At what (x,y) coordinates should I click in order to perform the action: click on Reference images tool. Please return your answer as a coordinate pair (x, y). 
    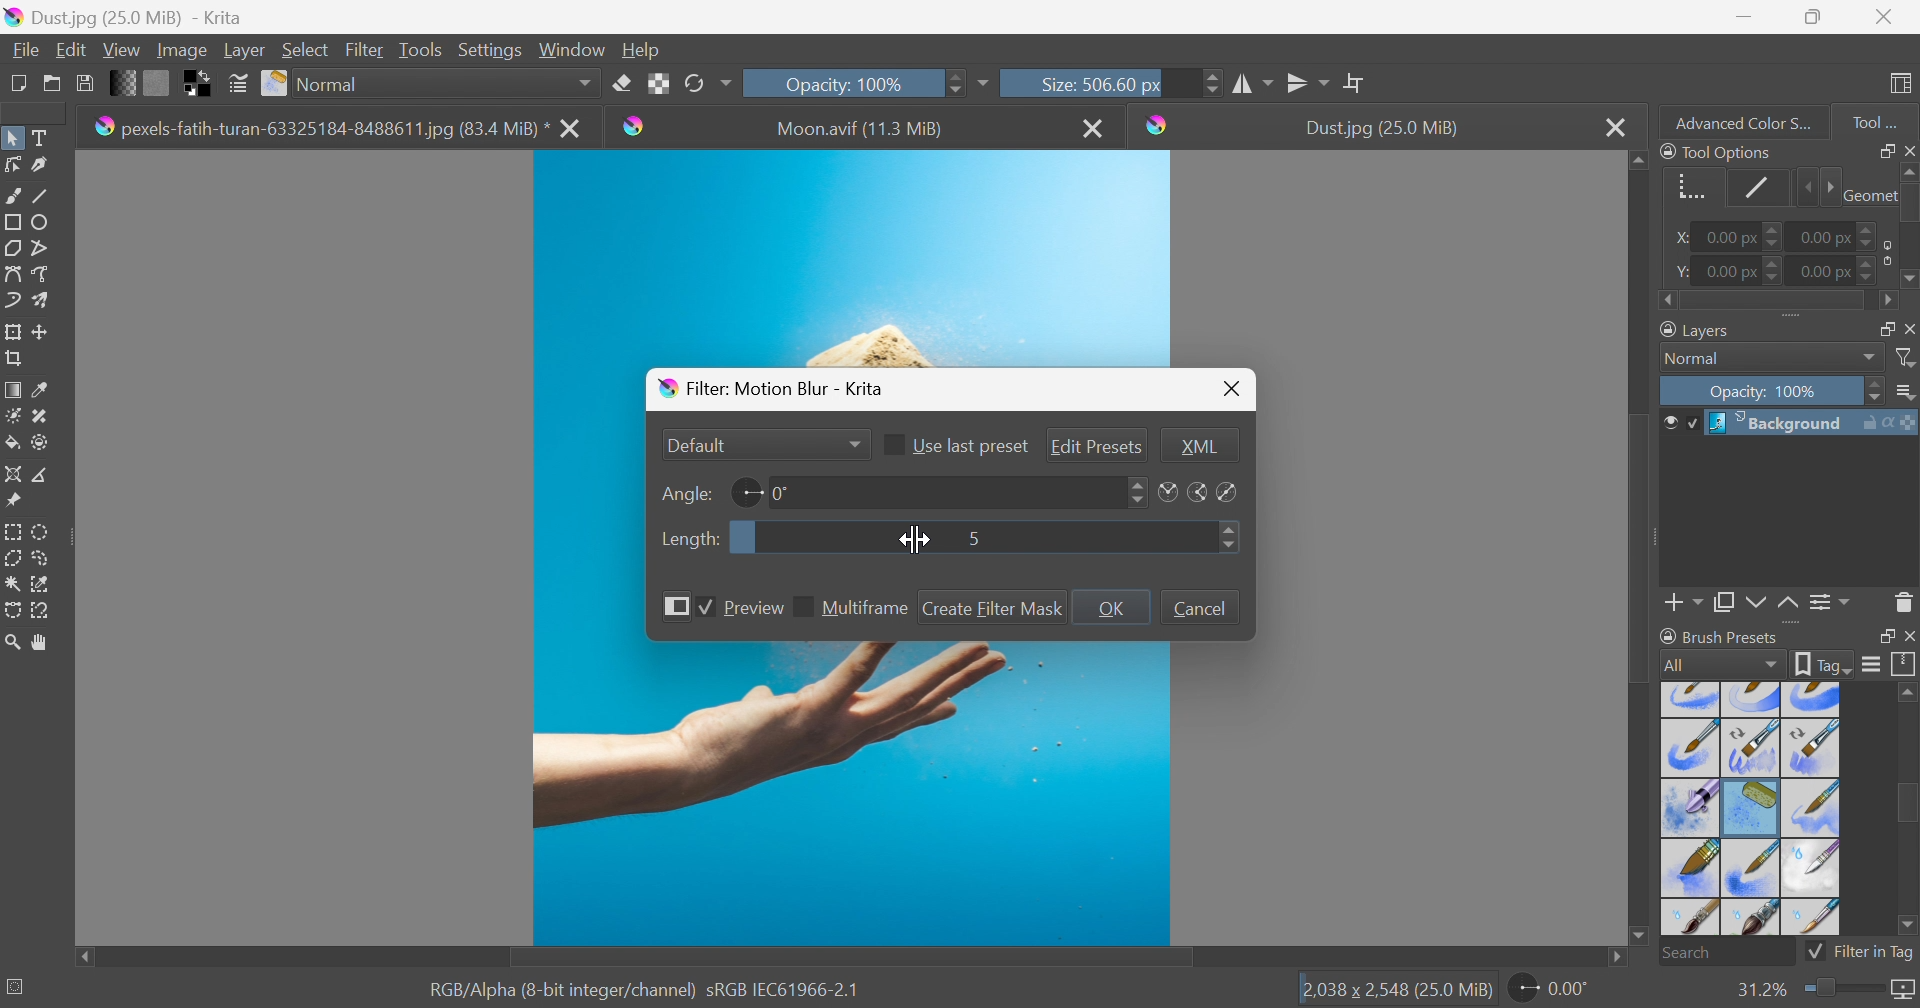
    Looking at the image, I should click on (12, 499).